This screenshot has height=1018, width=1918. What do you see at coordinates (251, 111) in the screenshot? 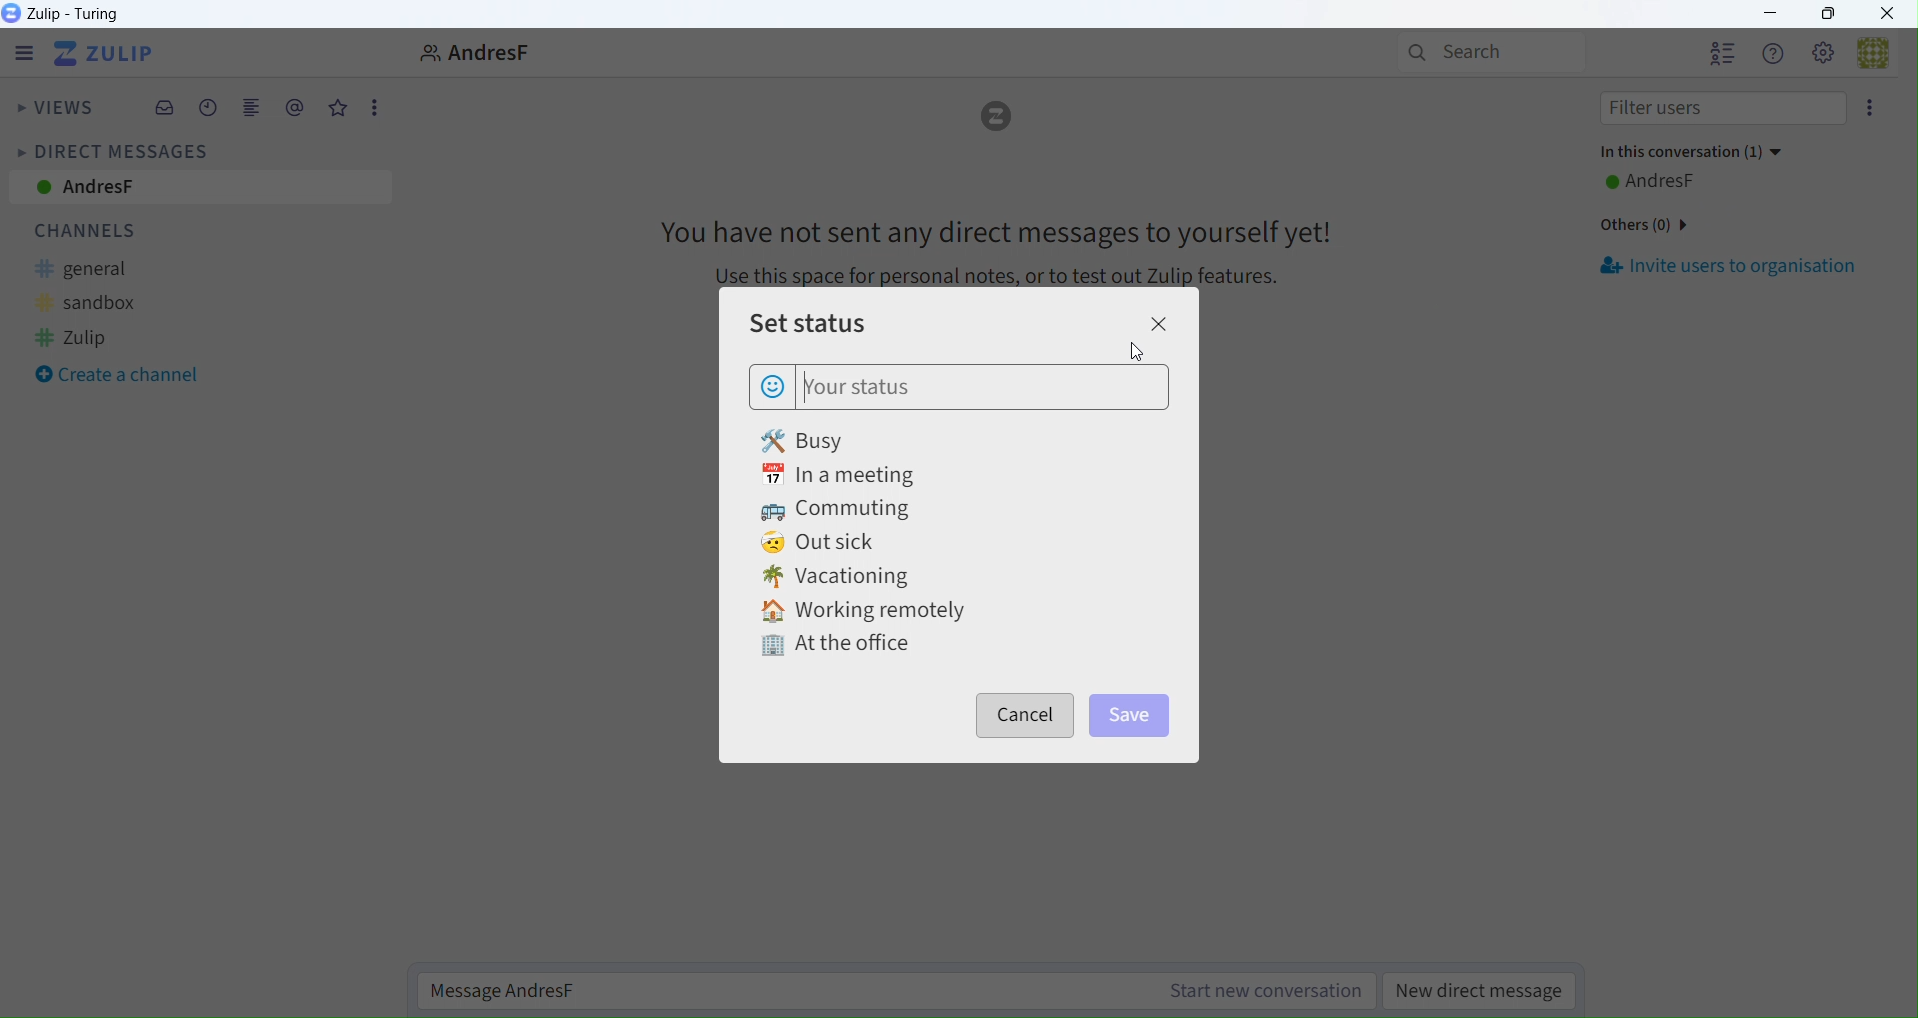
I see `Merge View` at bounding box center [251, 111].